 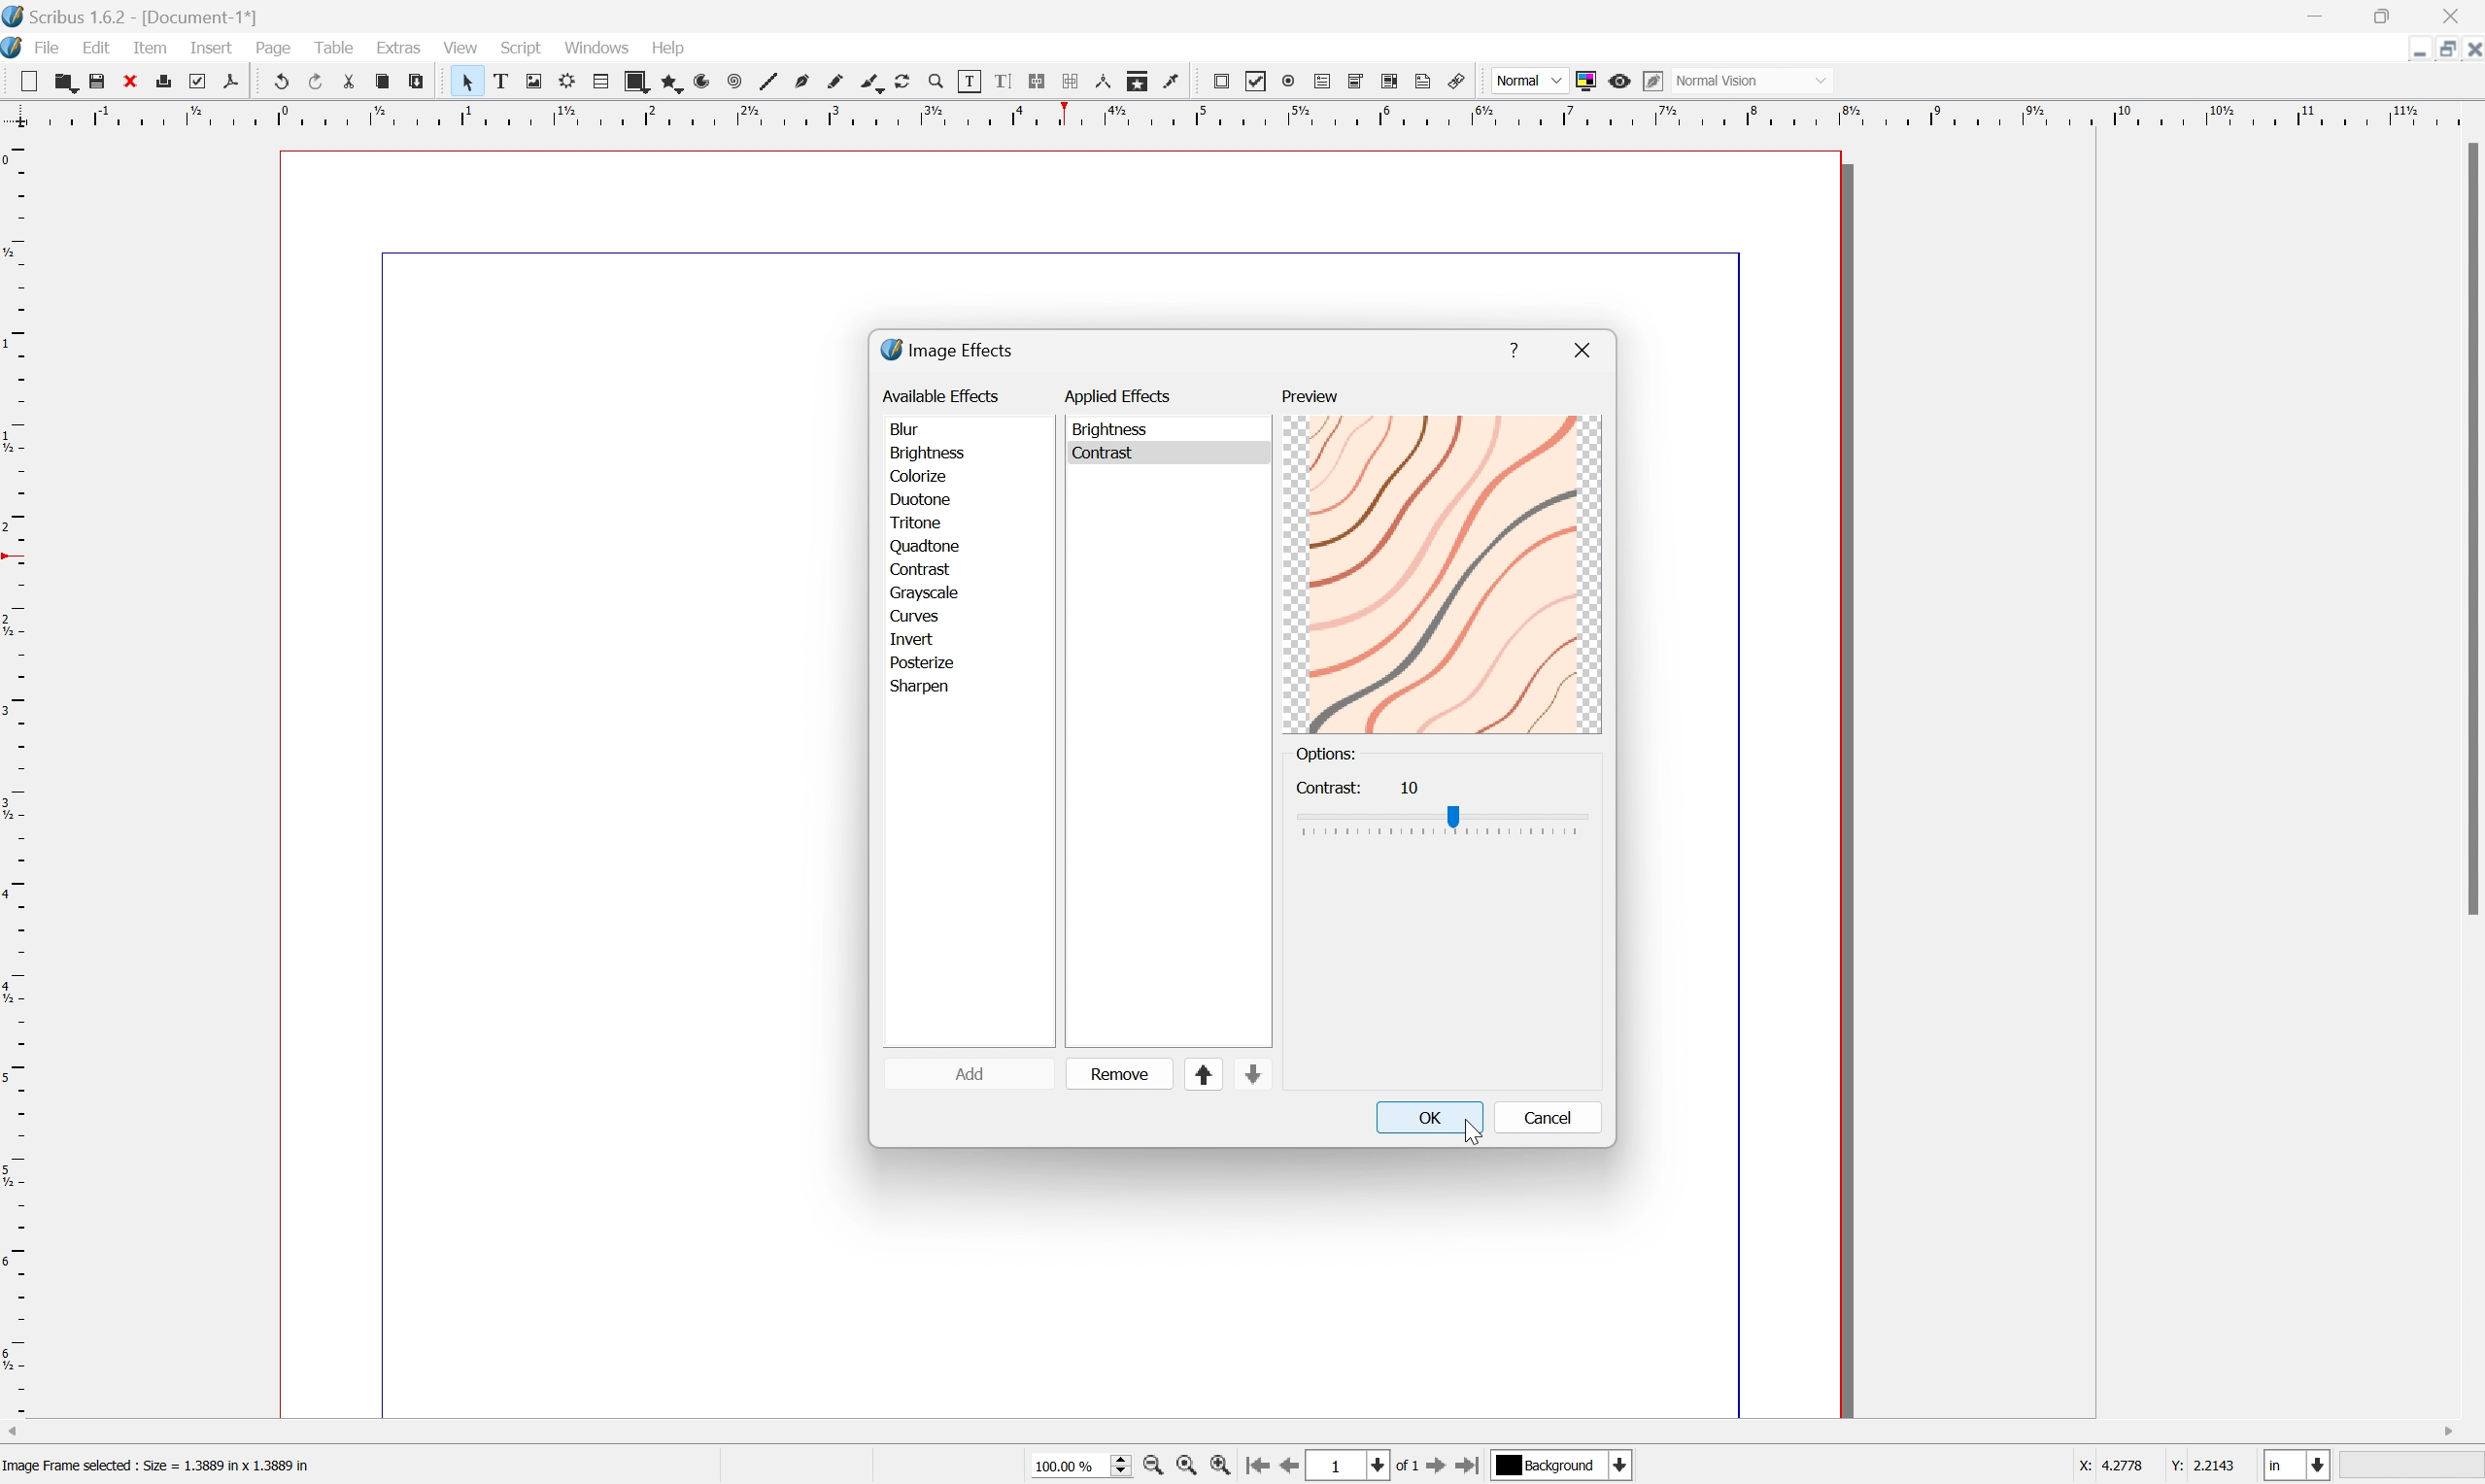 What do you see at coordinates (920, 519) in the screenshot?
I see `tritone` at bounding box center [920, 519].